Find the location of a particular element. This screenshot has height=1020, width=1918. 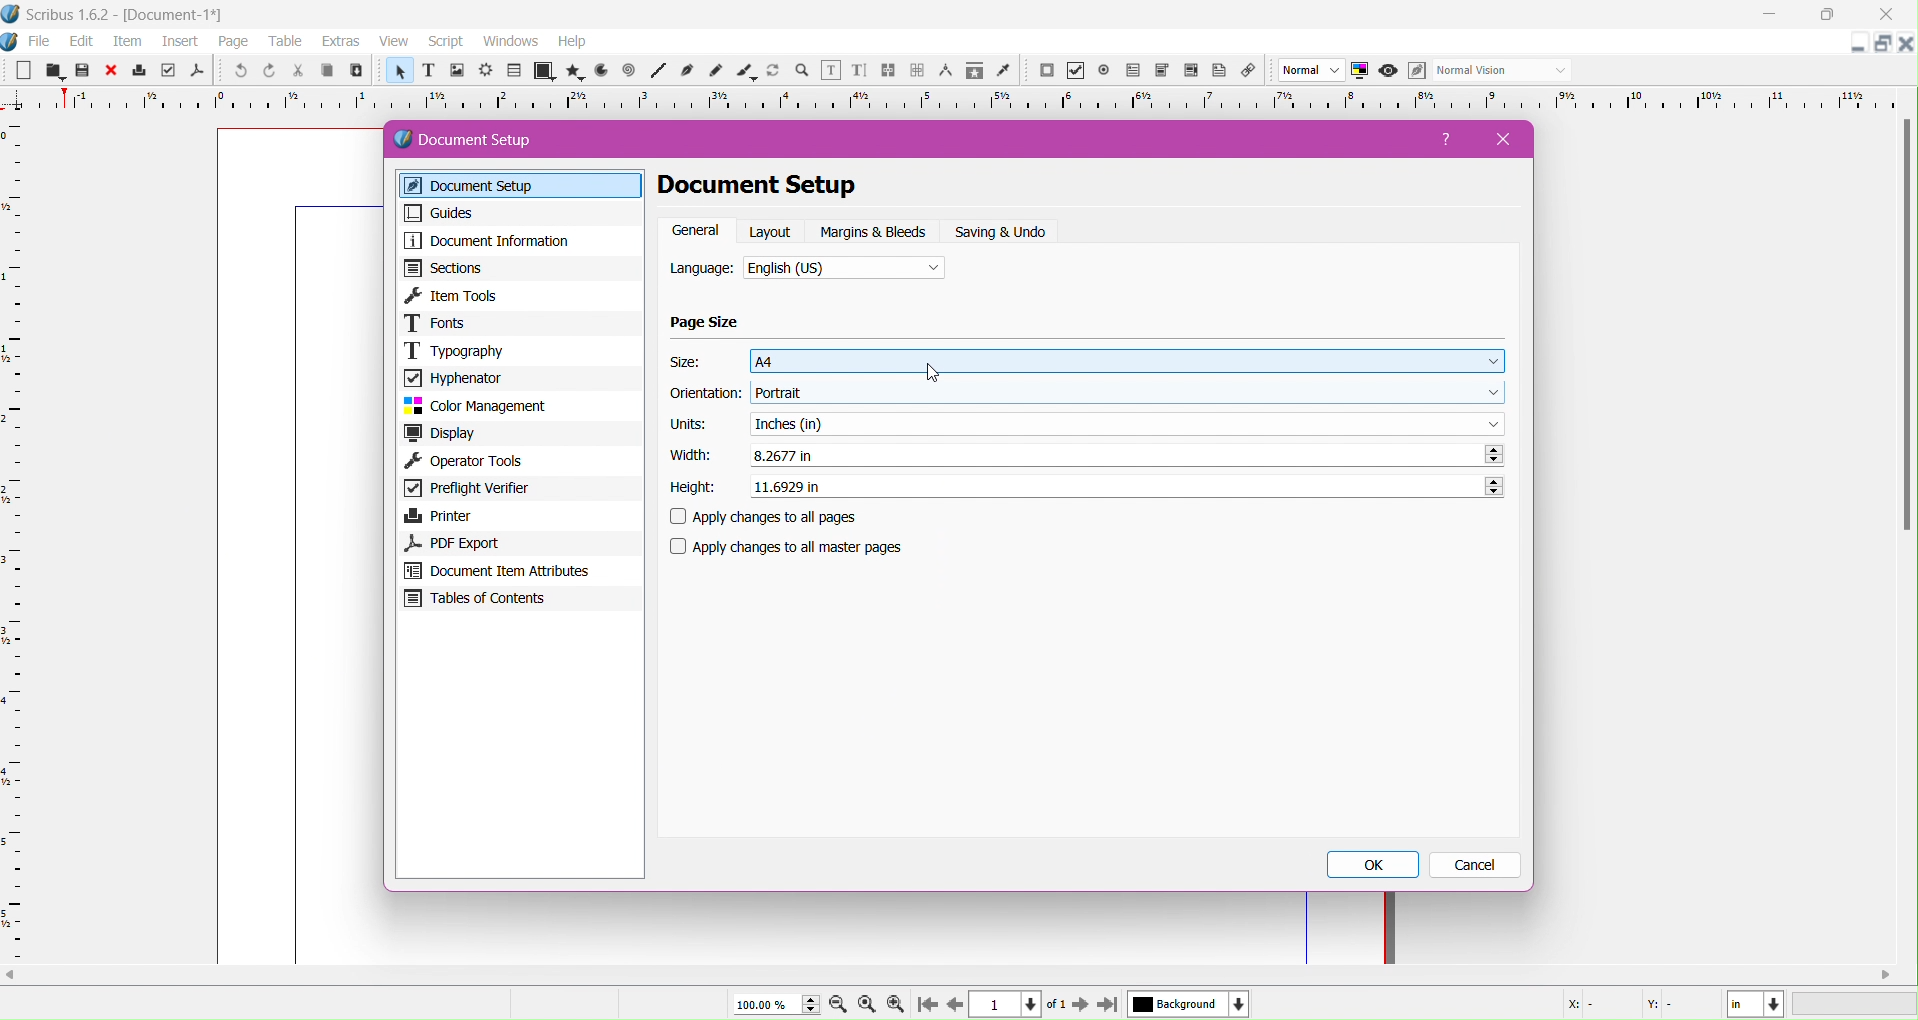

zoom to 100% is located at coordinates (869, 1005).